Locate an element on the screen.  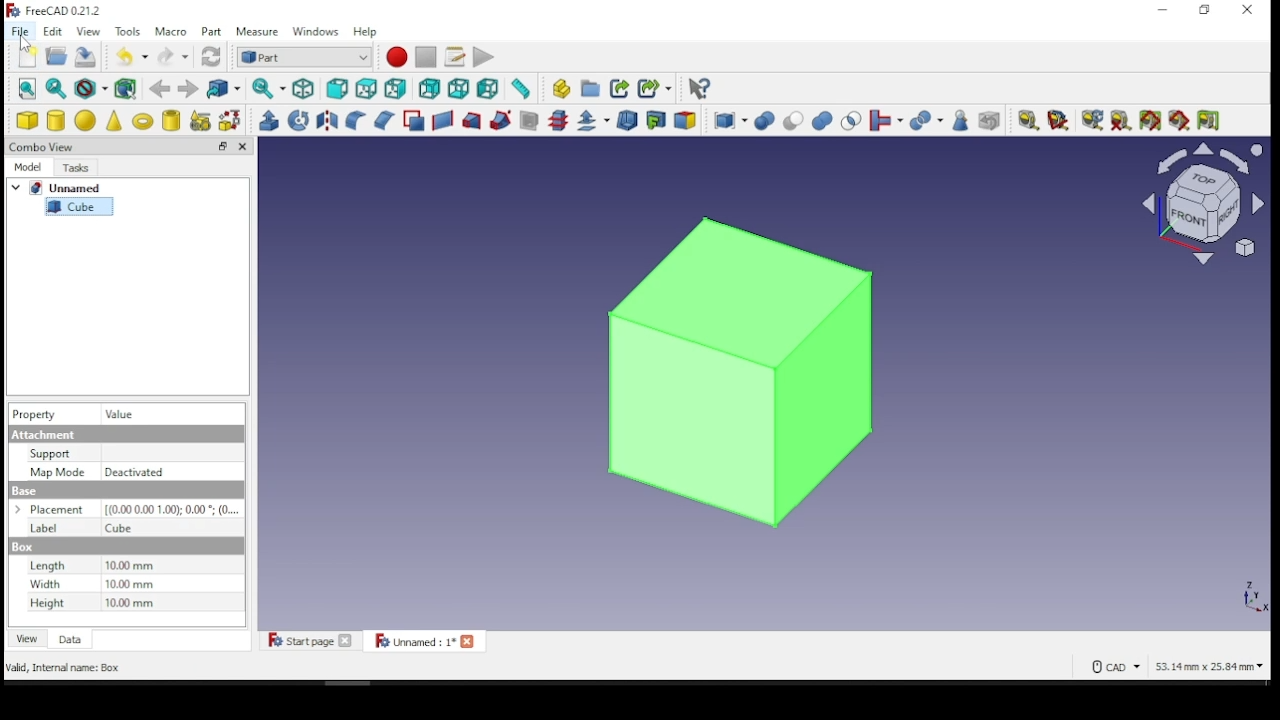
edit is located at coordinates (54, 32).